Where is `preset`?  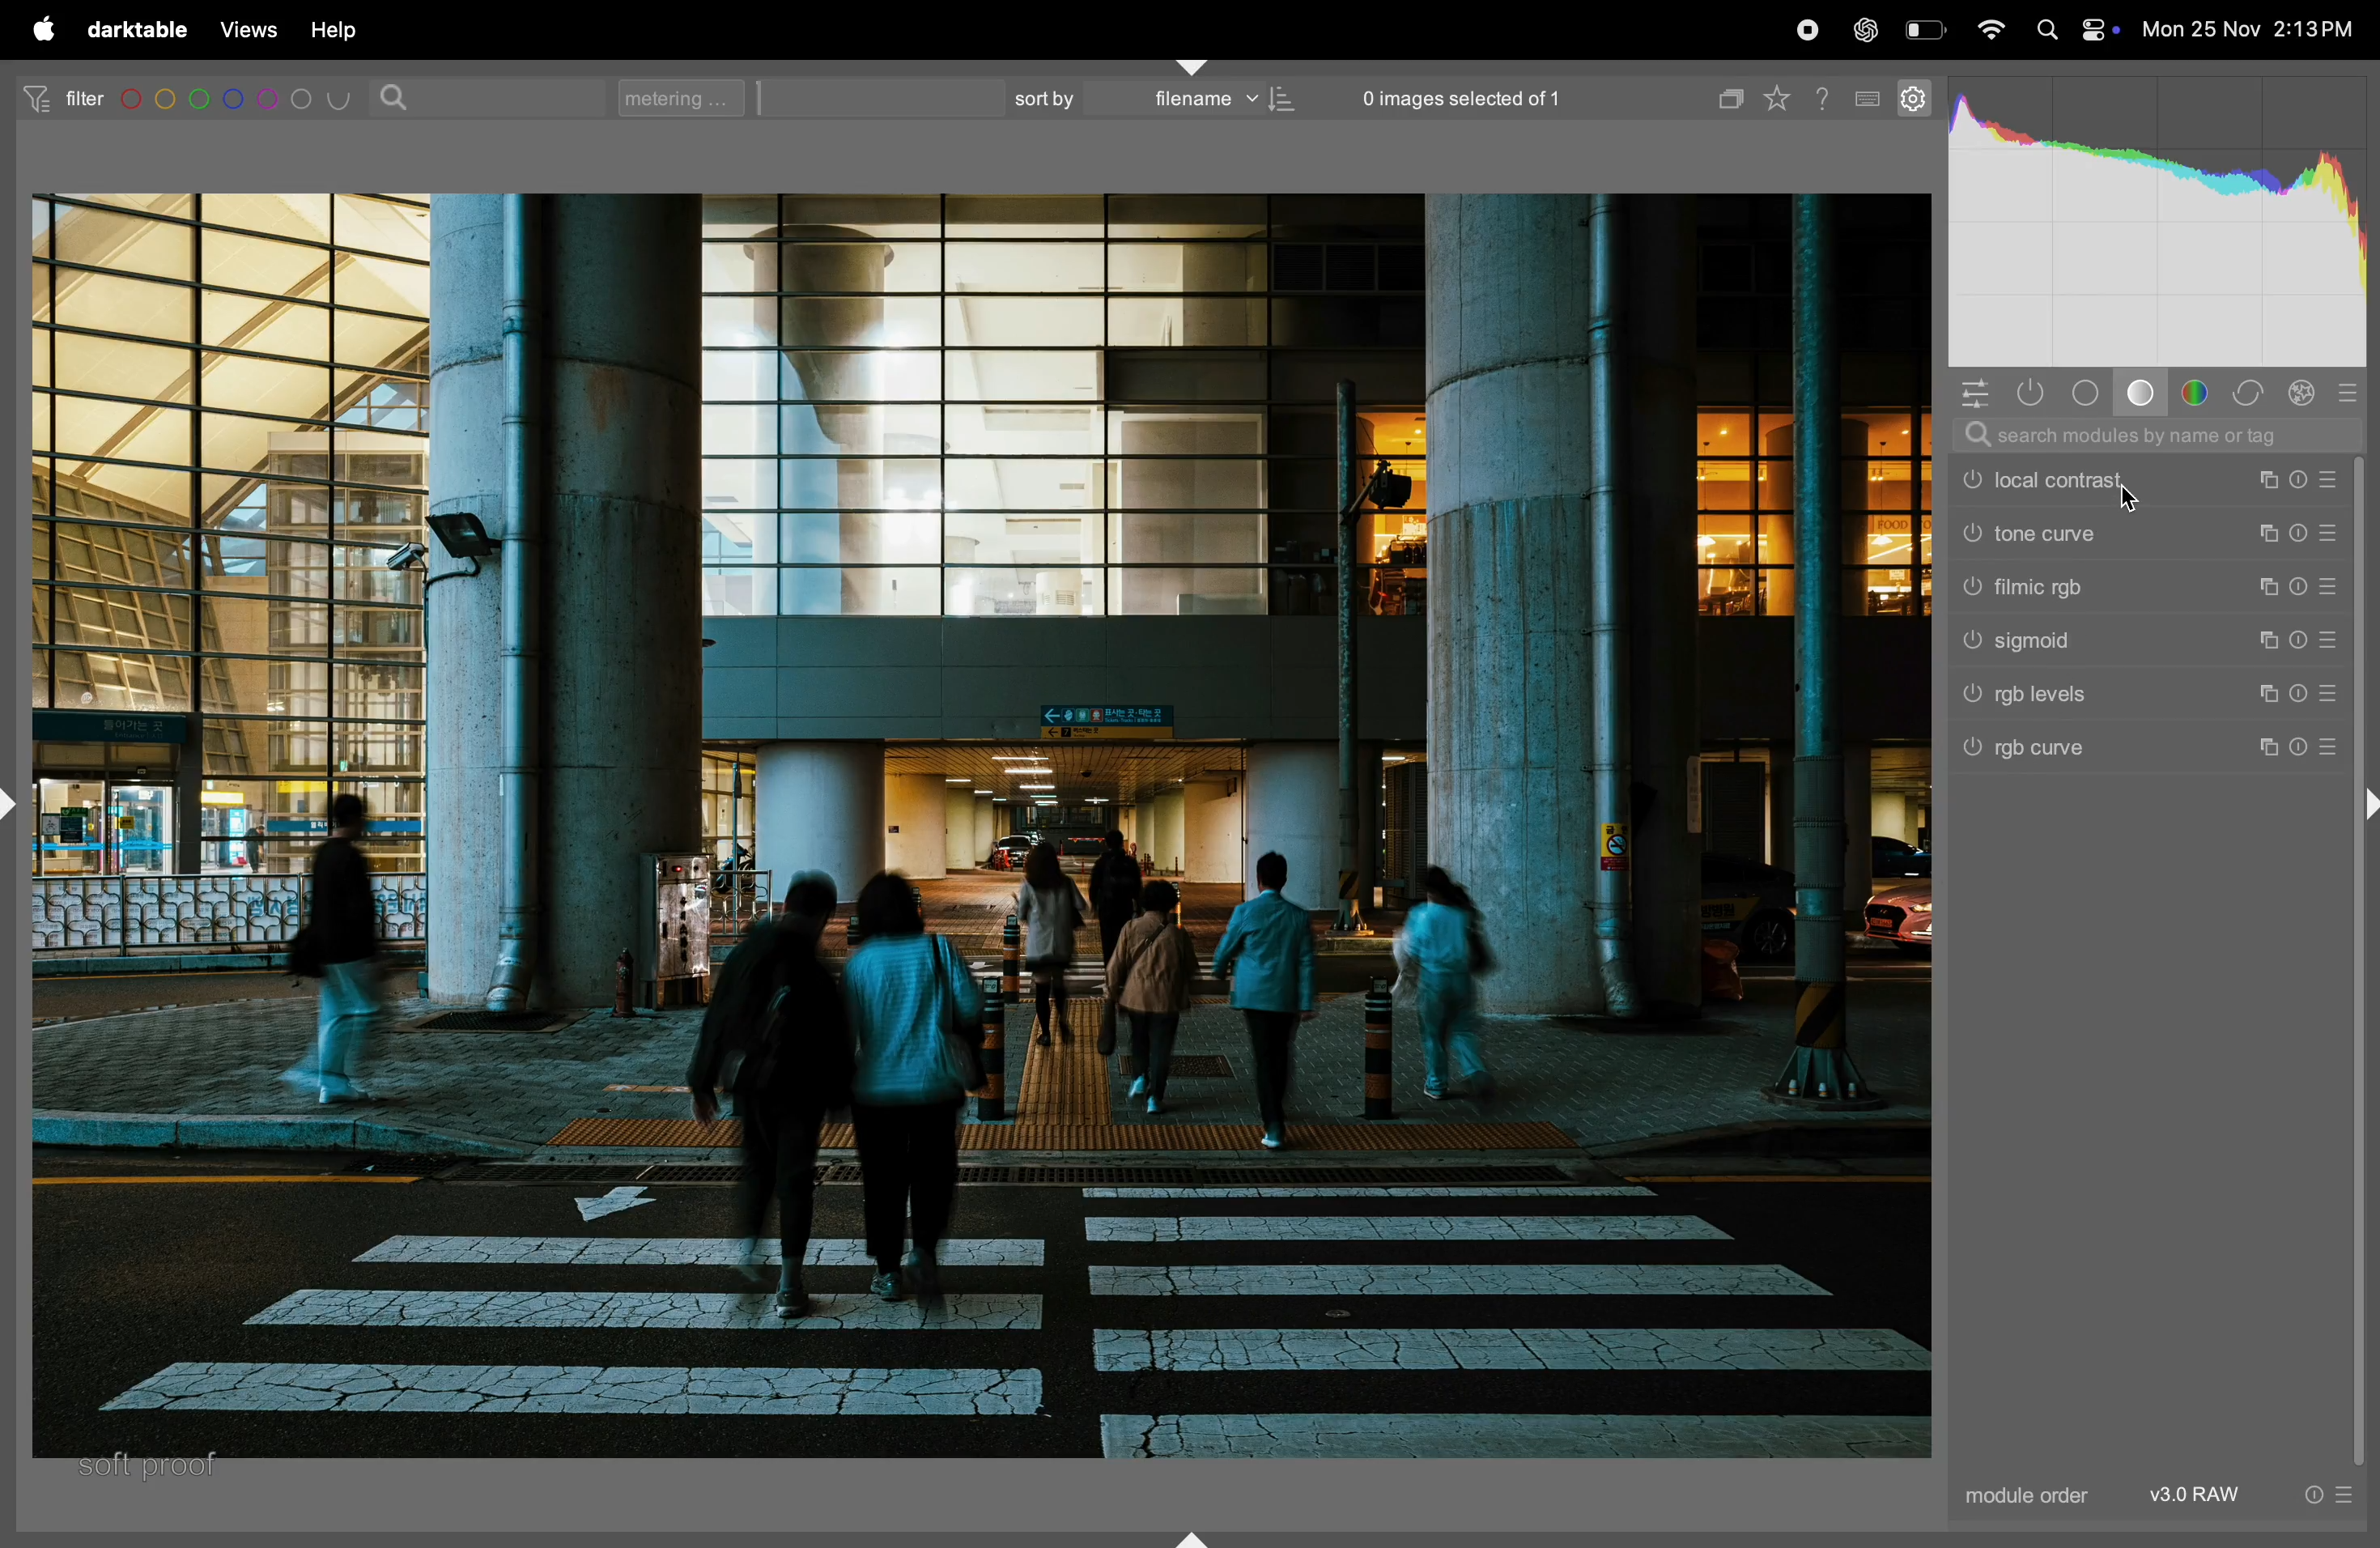
preset is located at coordinates (2335, 638).